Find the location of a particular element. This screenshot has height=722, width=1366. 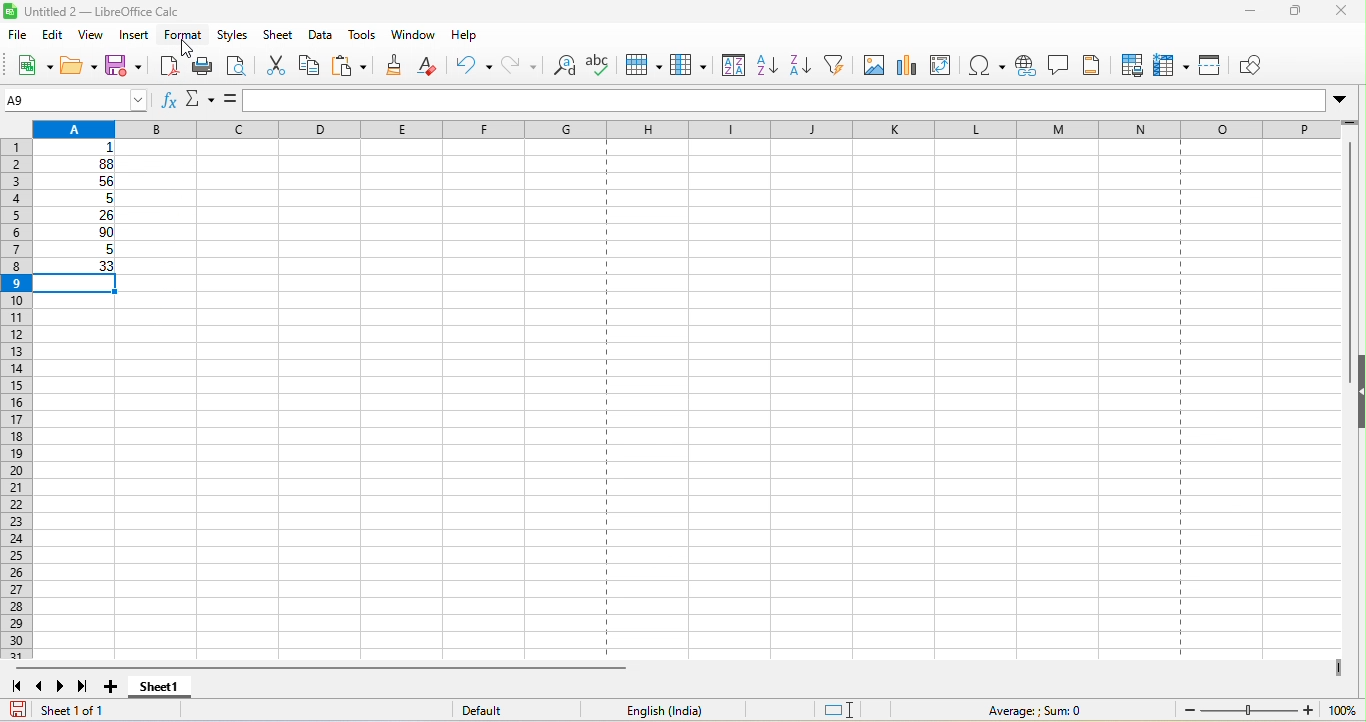

cursor is located at coordinates (187, 52).